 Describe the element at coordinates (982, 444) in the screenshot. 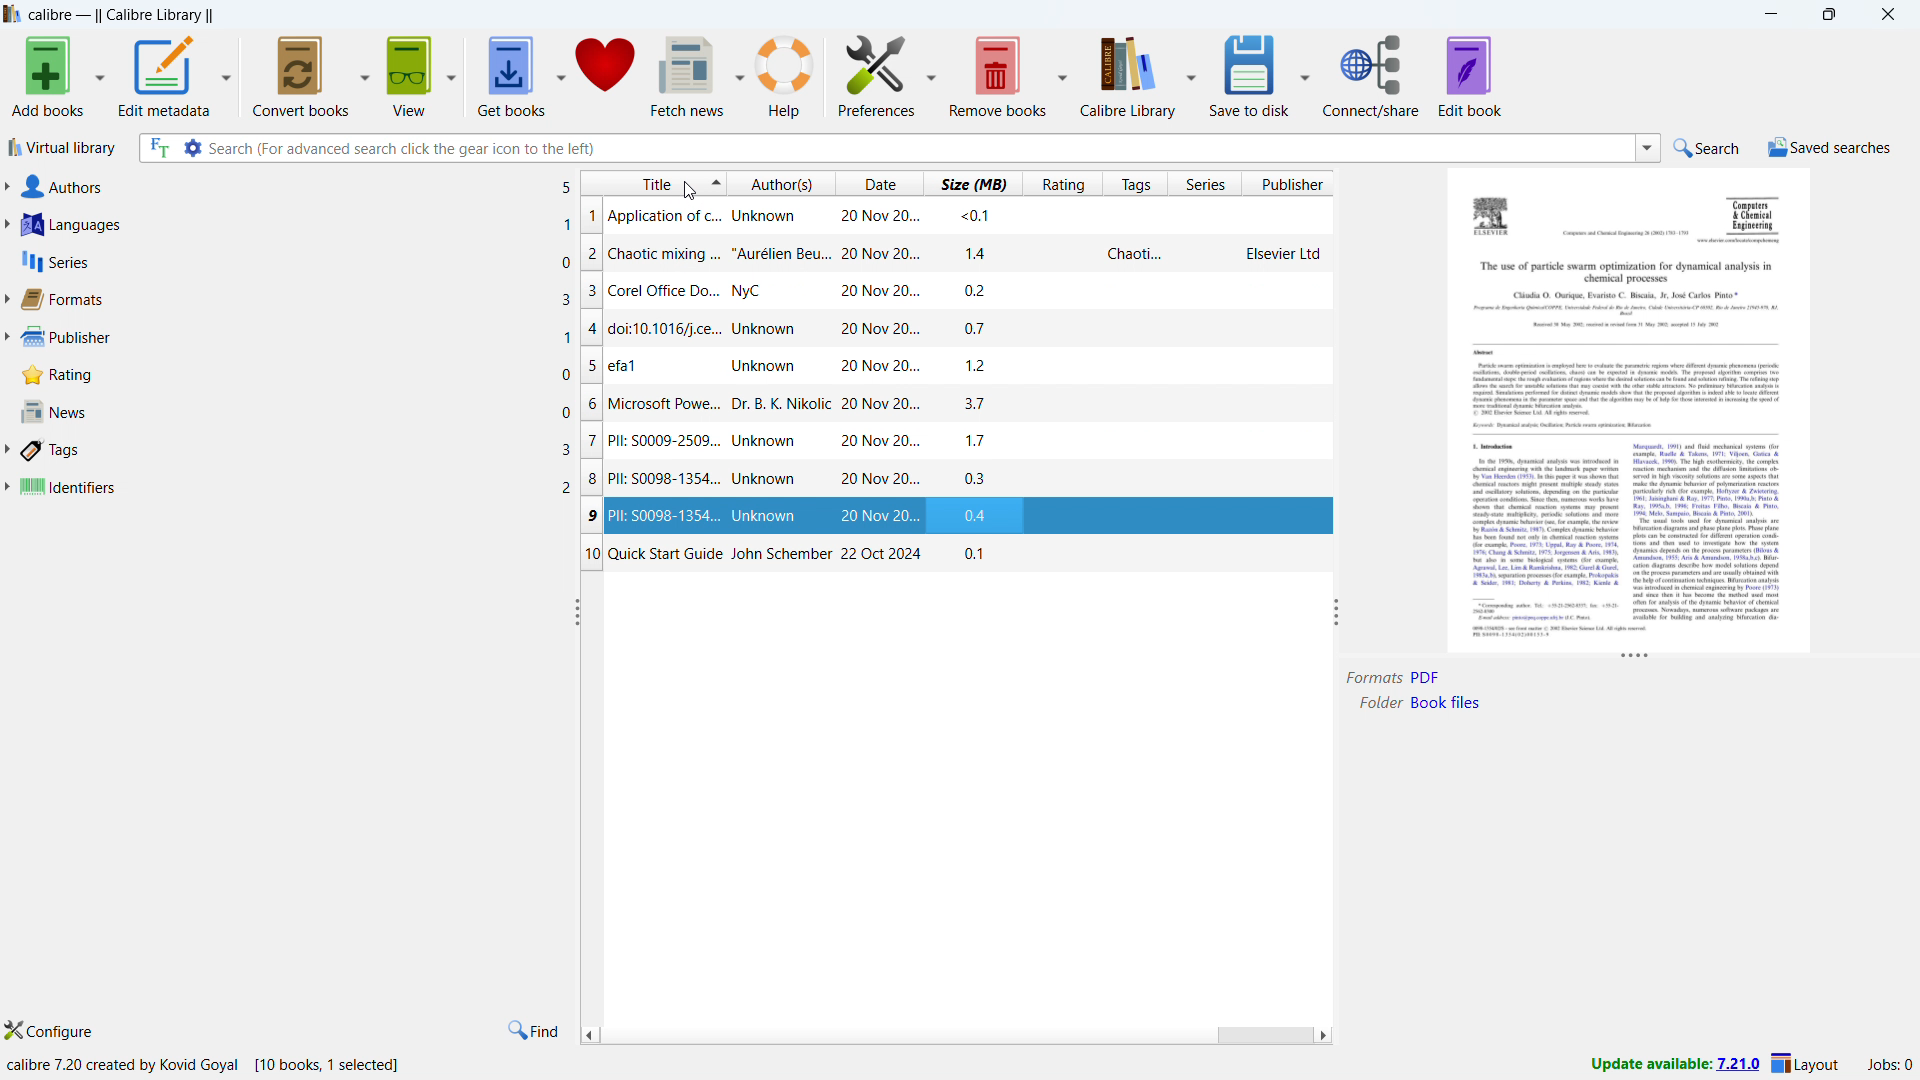

I see `17` at that location.